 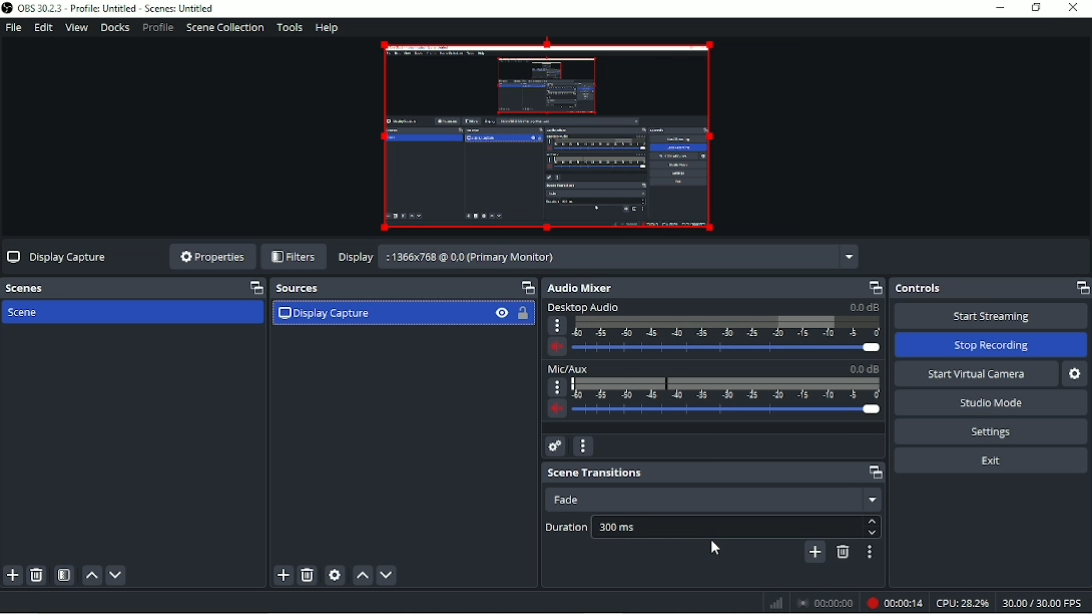 I want to click on Move scene up, so click(x=92, y=575).